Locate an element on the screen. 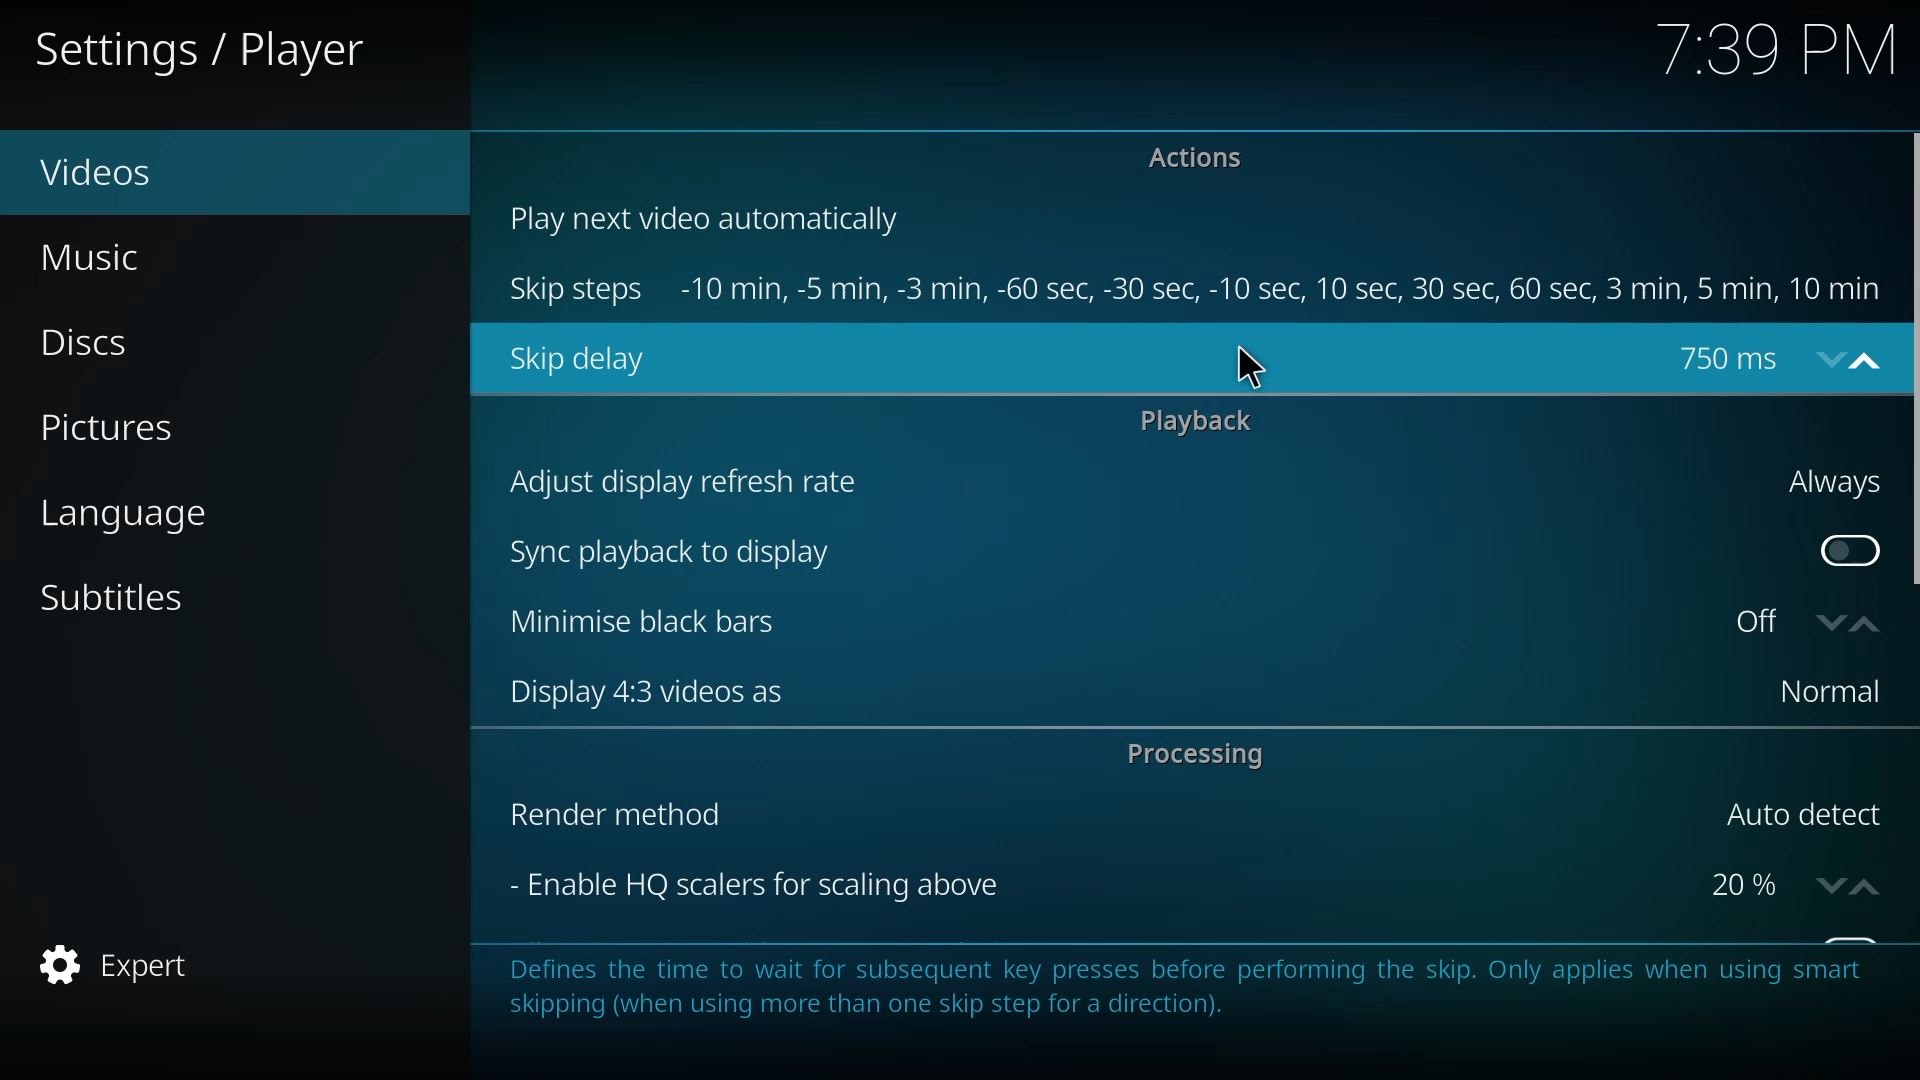 The width and height of the screenshot is (1920, 1080). discs is located at coordinates (105, 346).